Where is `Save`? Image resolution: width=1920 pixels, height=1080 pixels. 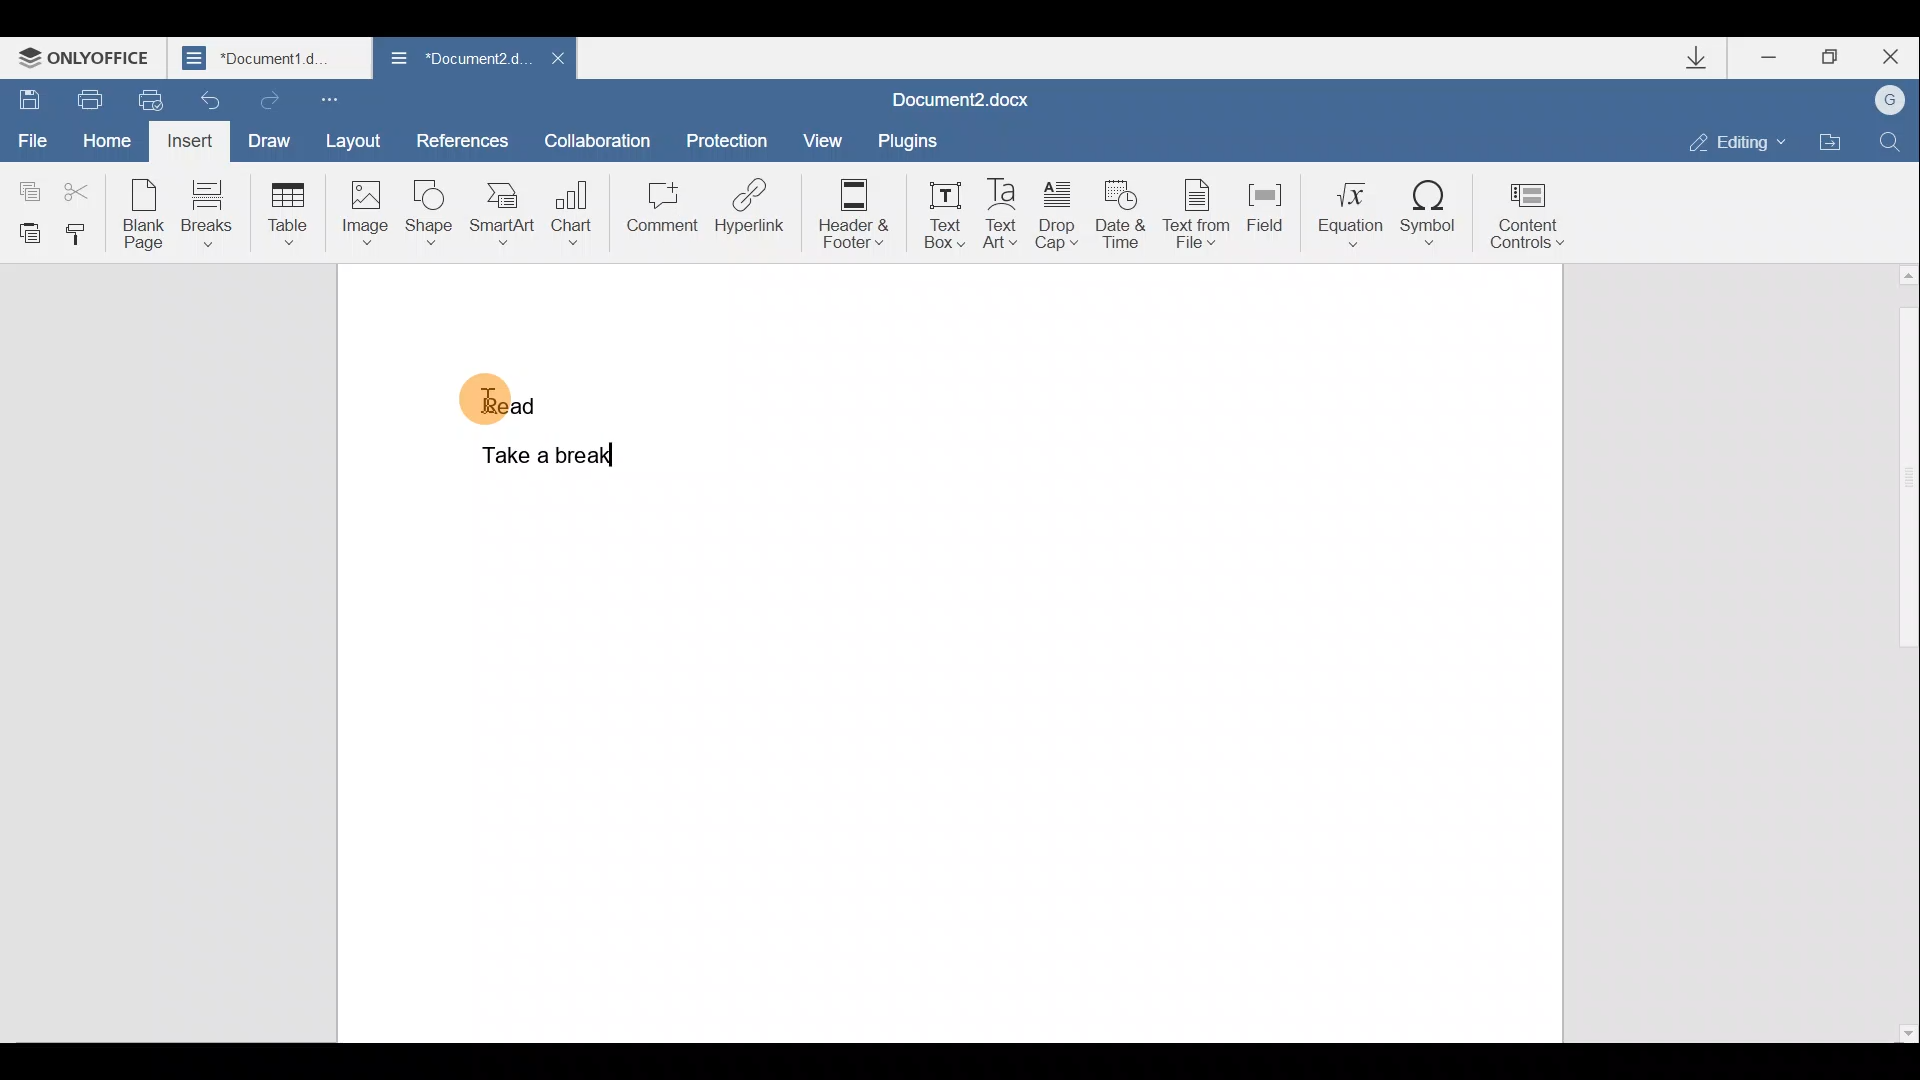 Save is located at coordinates (28, 93).